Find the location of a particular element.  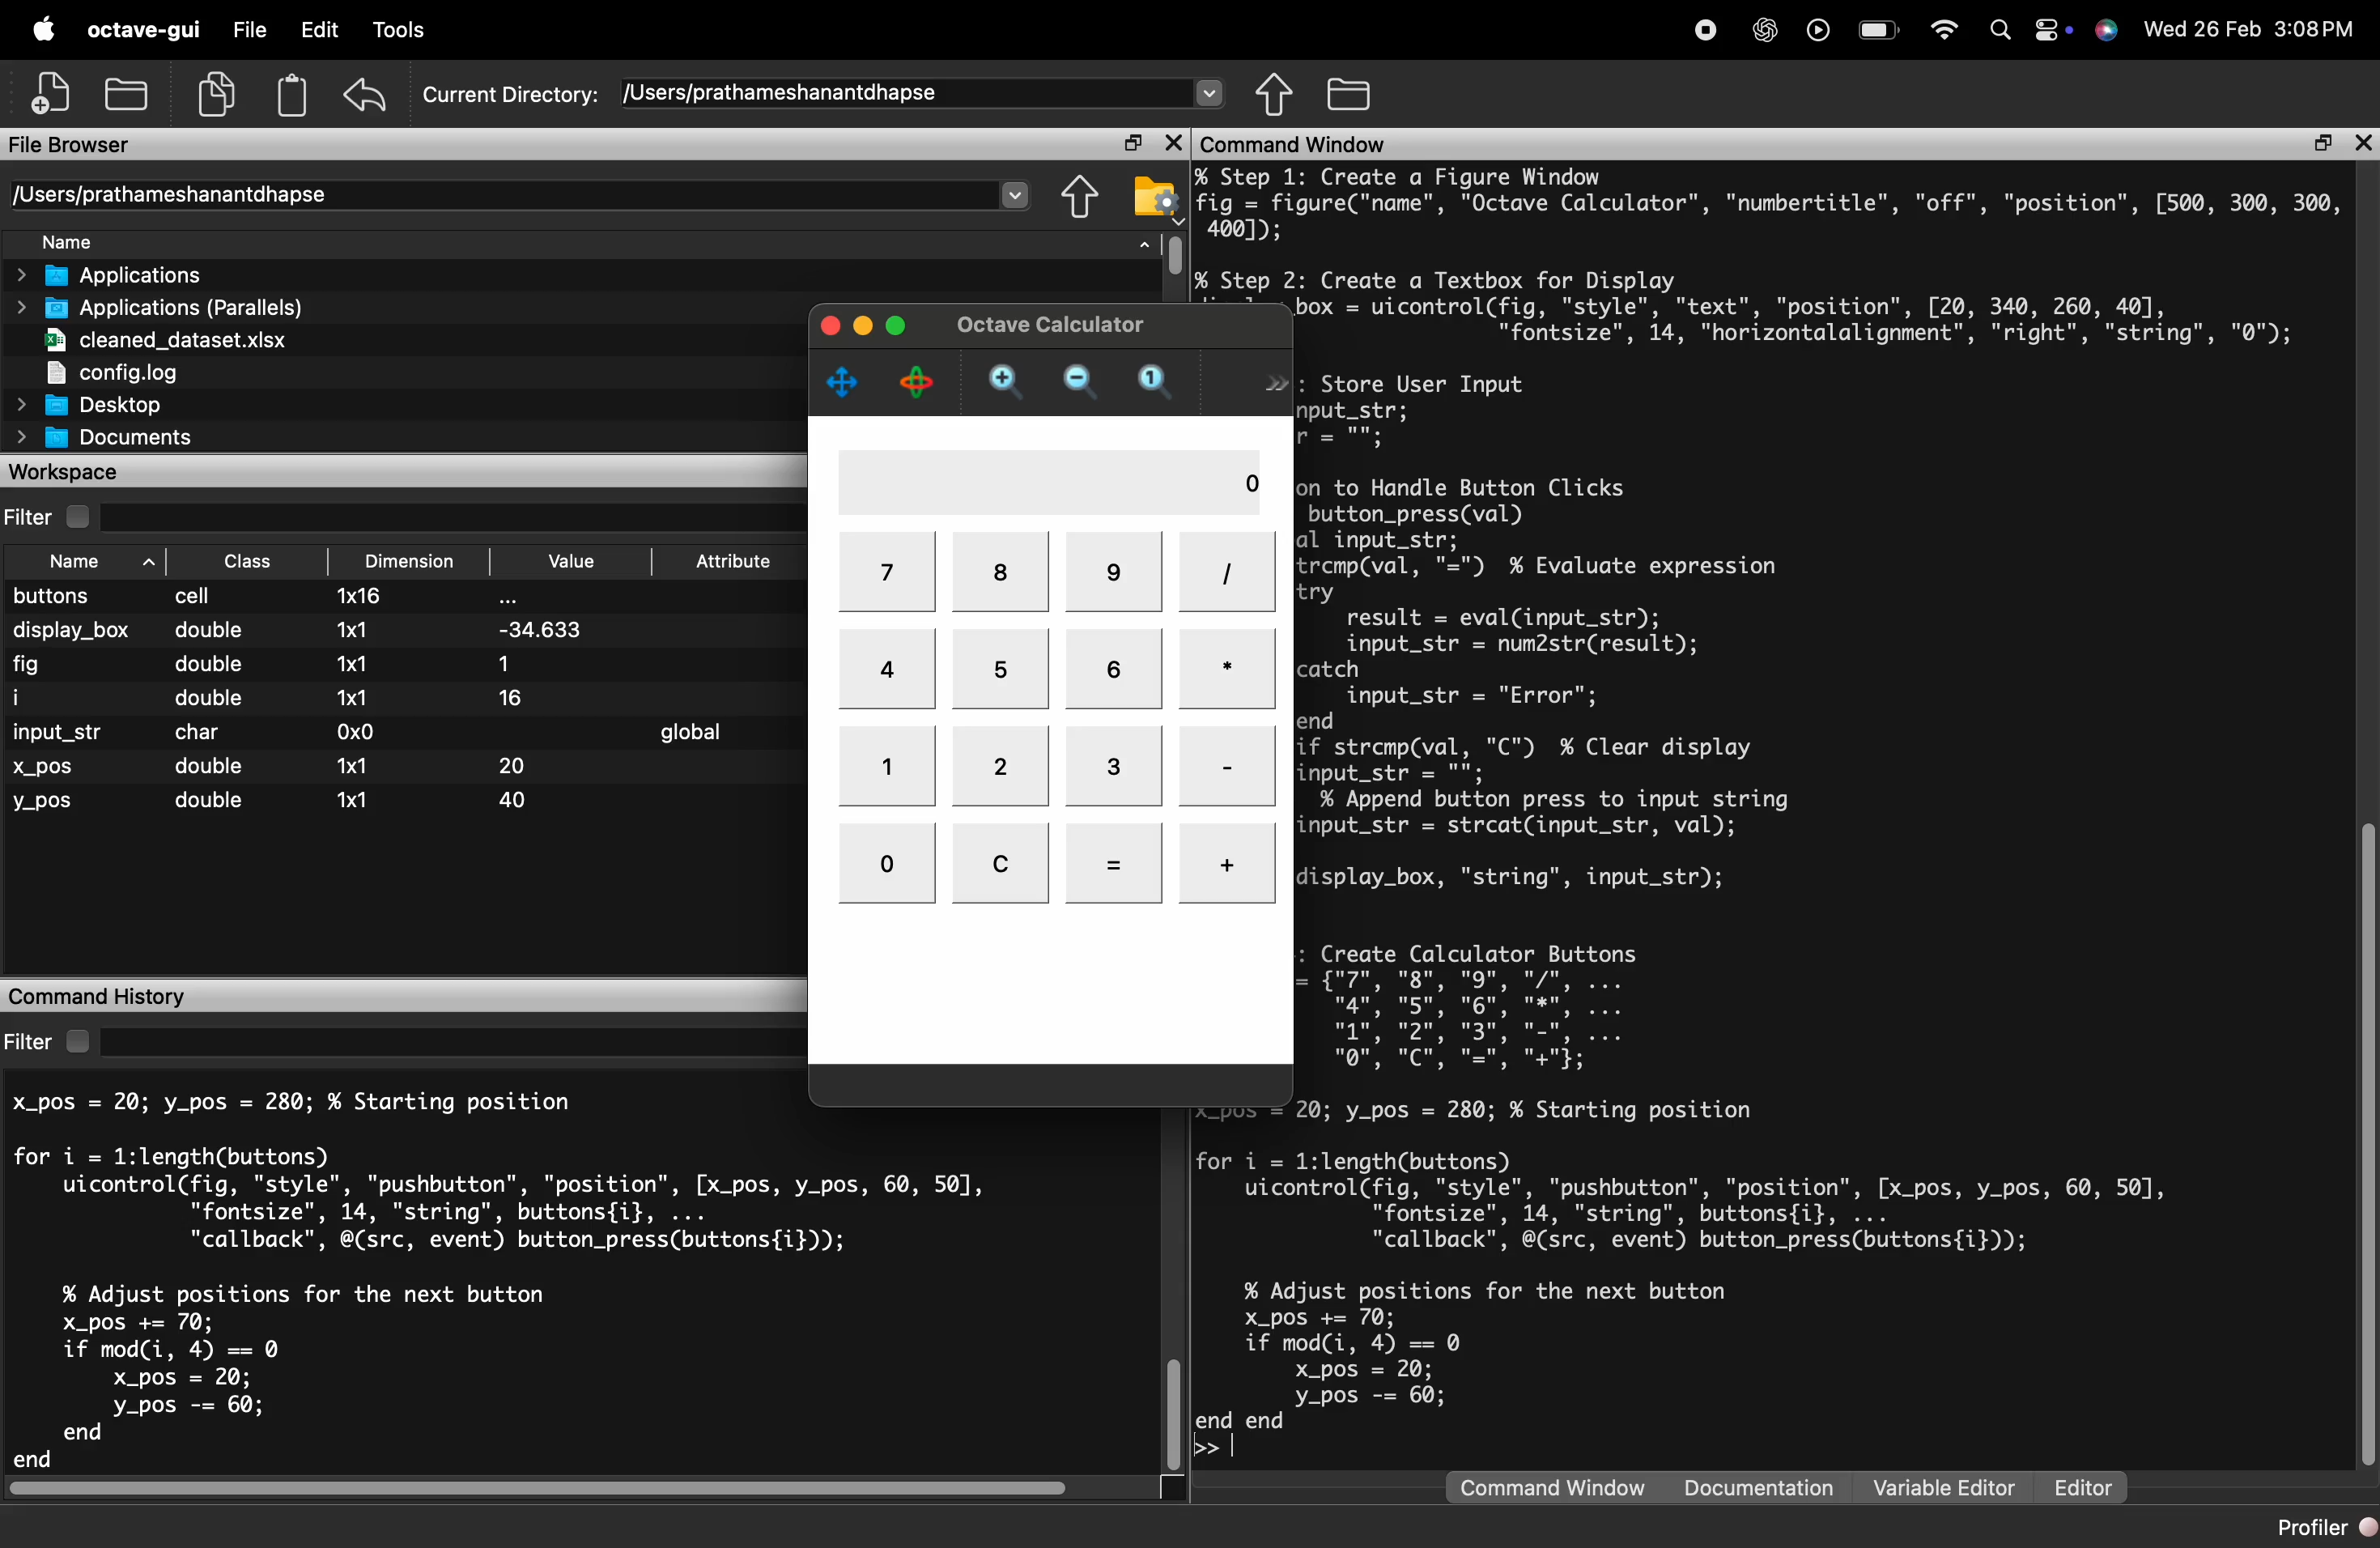

4 is located at coordinates (887, 668).